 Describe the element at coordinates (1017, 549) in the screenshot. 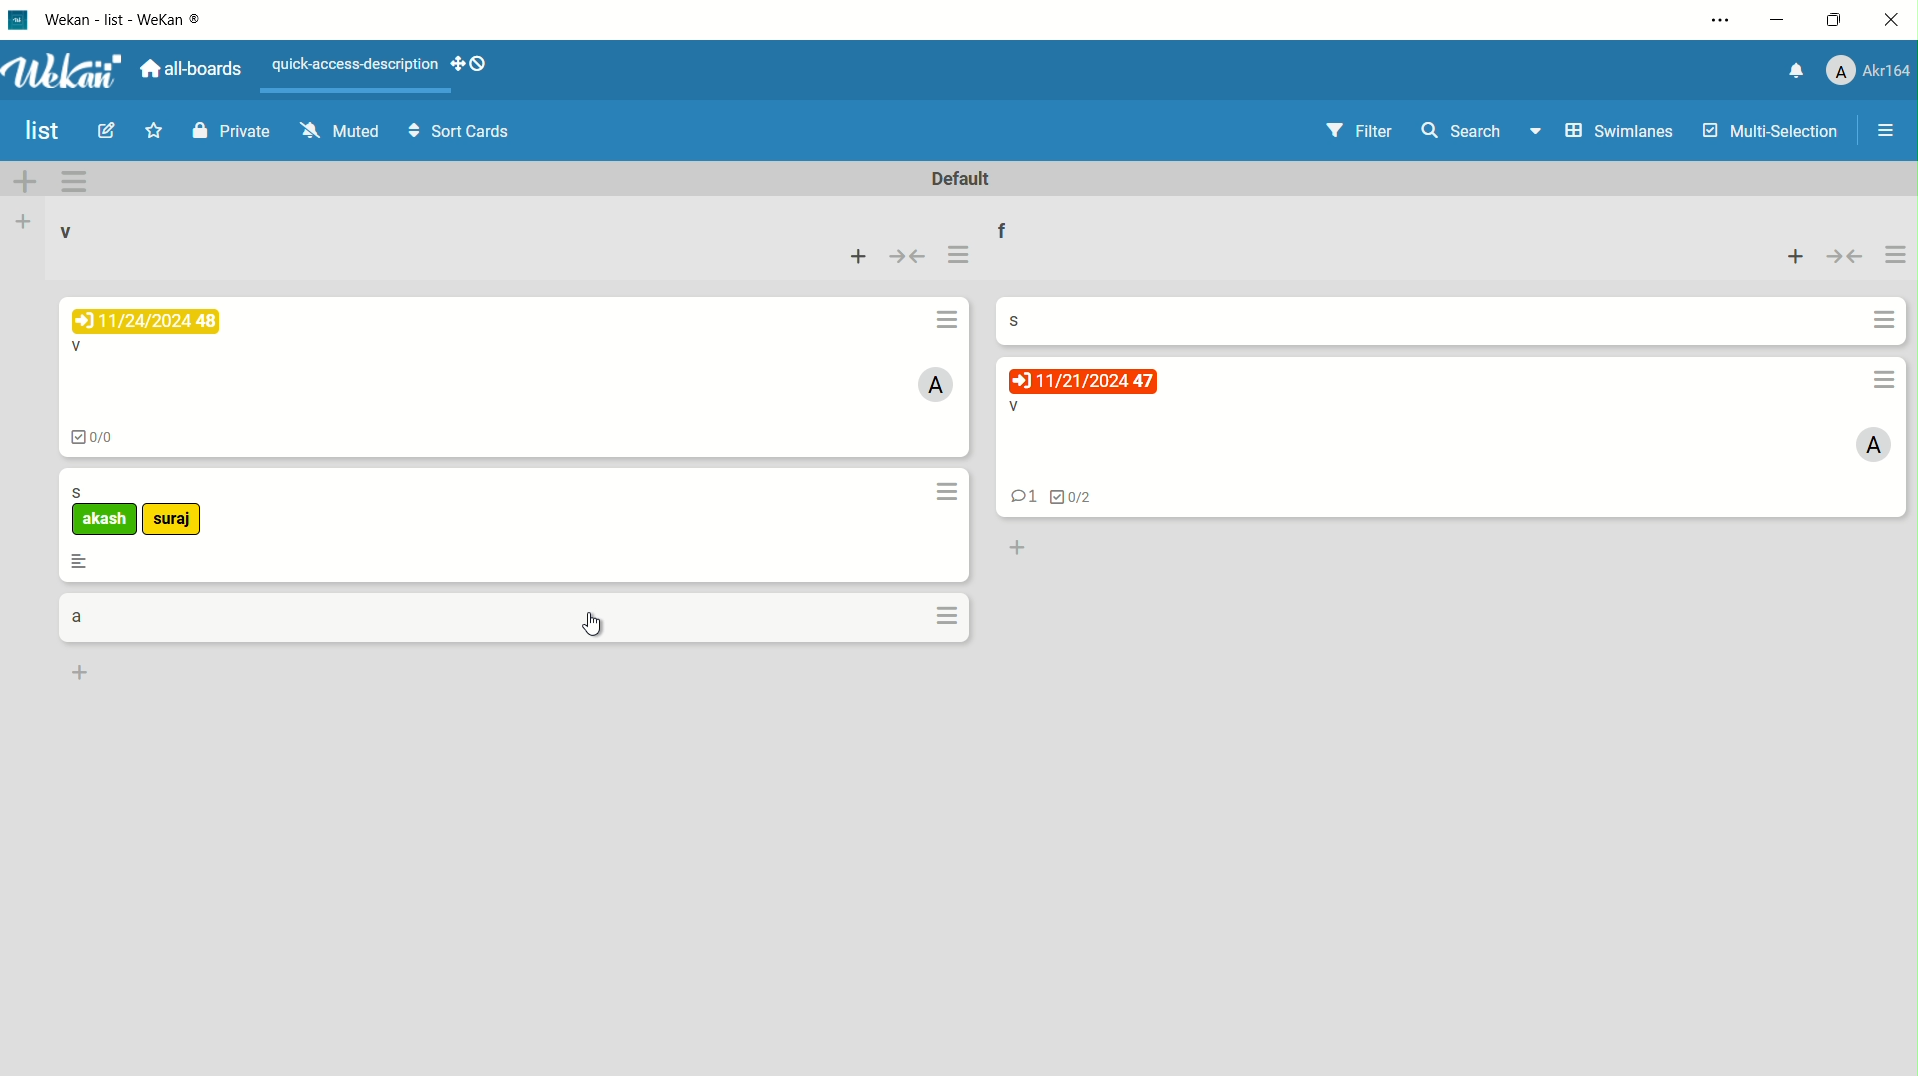

I see `add card bottom` at that location.